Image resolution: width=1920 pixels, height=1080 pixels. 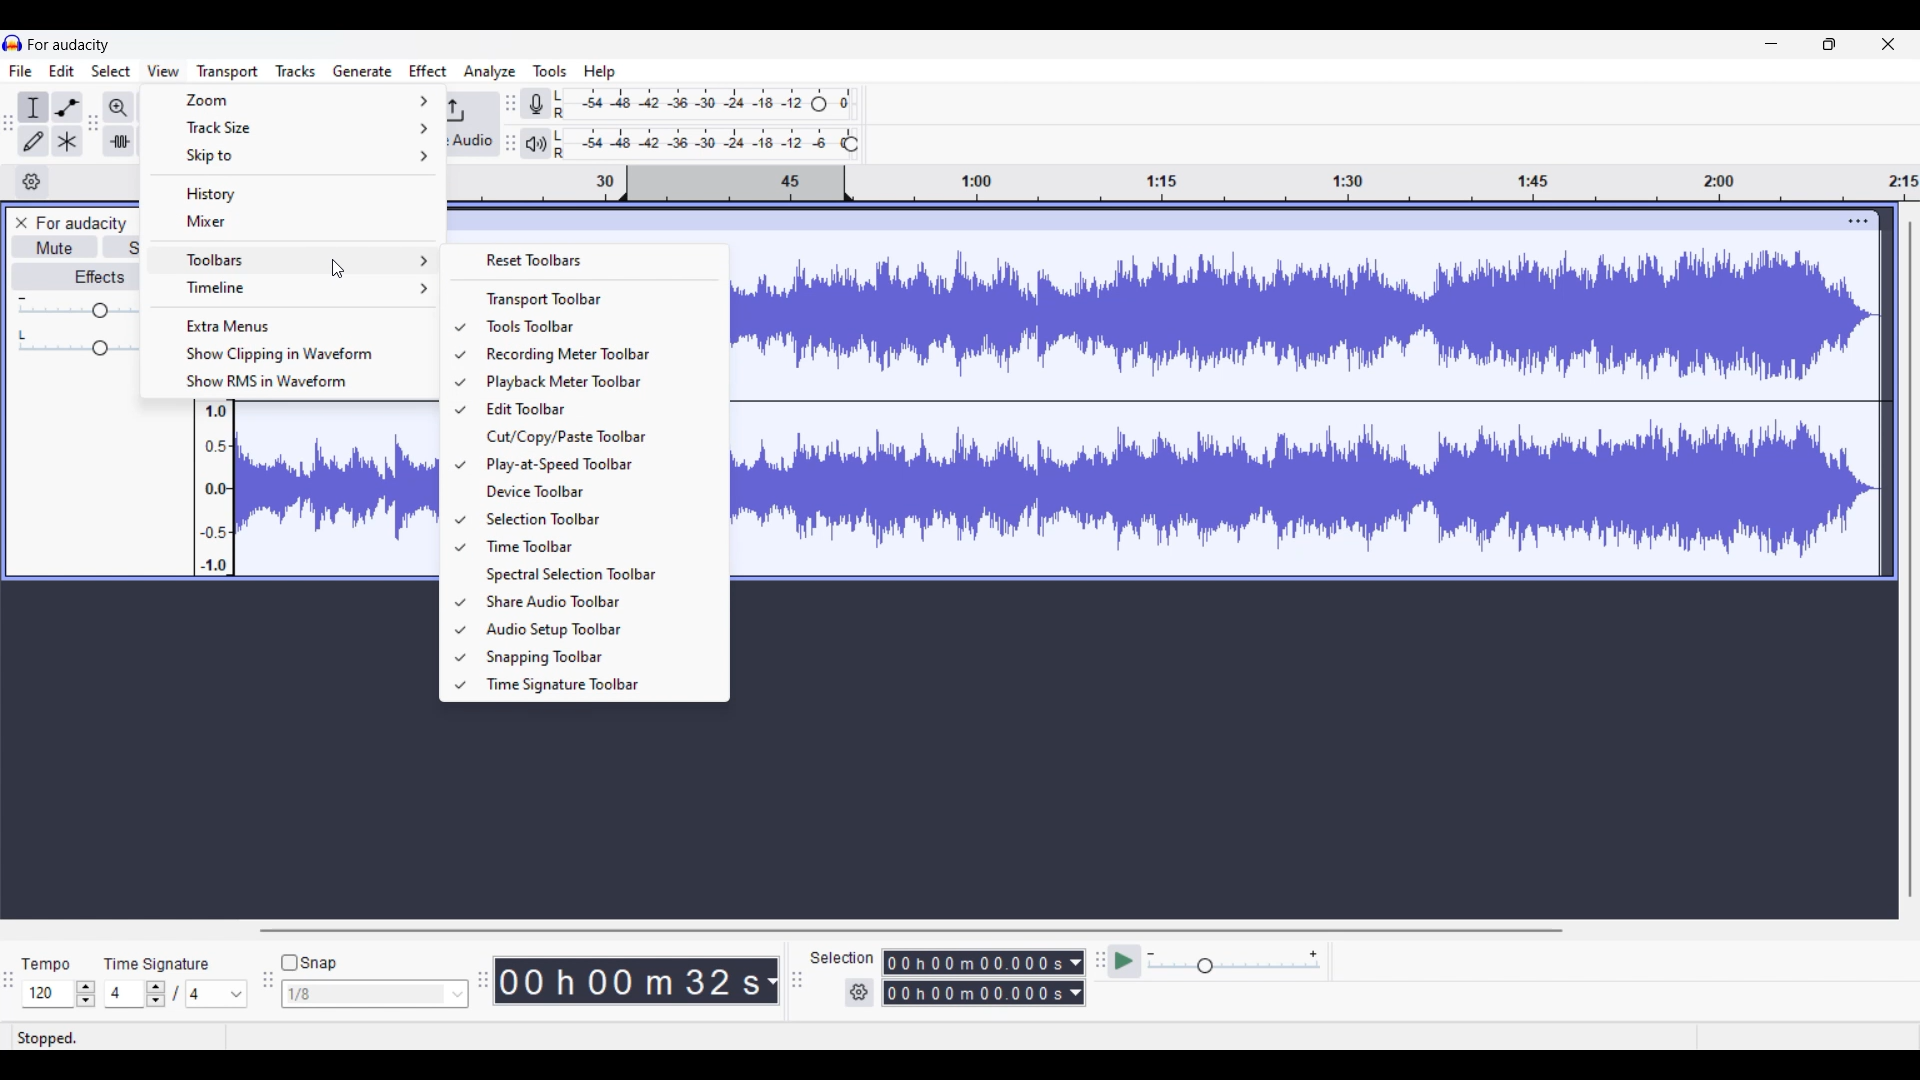 I want to click on Share audio, so click(x=471, y=124).